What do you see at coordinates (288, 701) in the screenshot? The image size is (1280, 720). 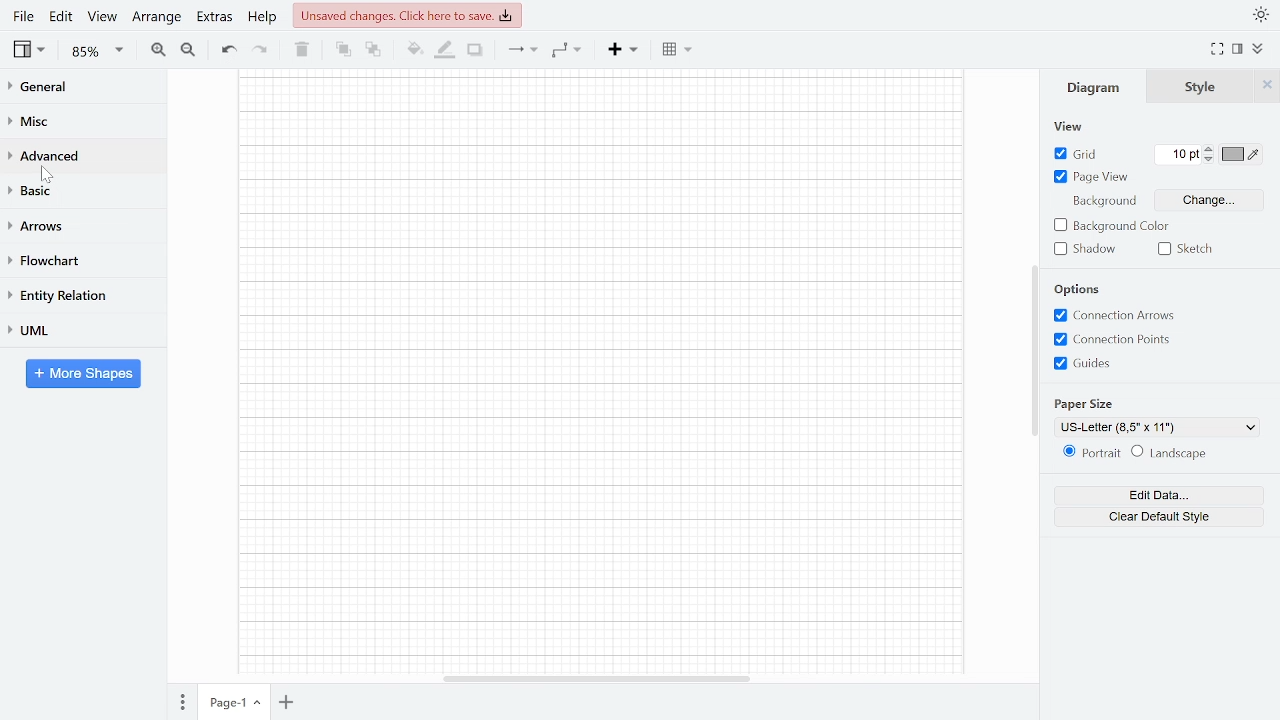 I see `Add page` at bounding box center [288, 701].